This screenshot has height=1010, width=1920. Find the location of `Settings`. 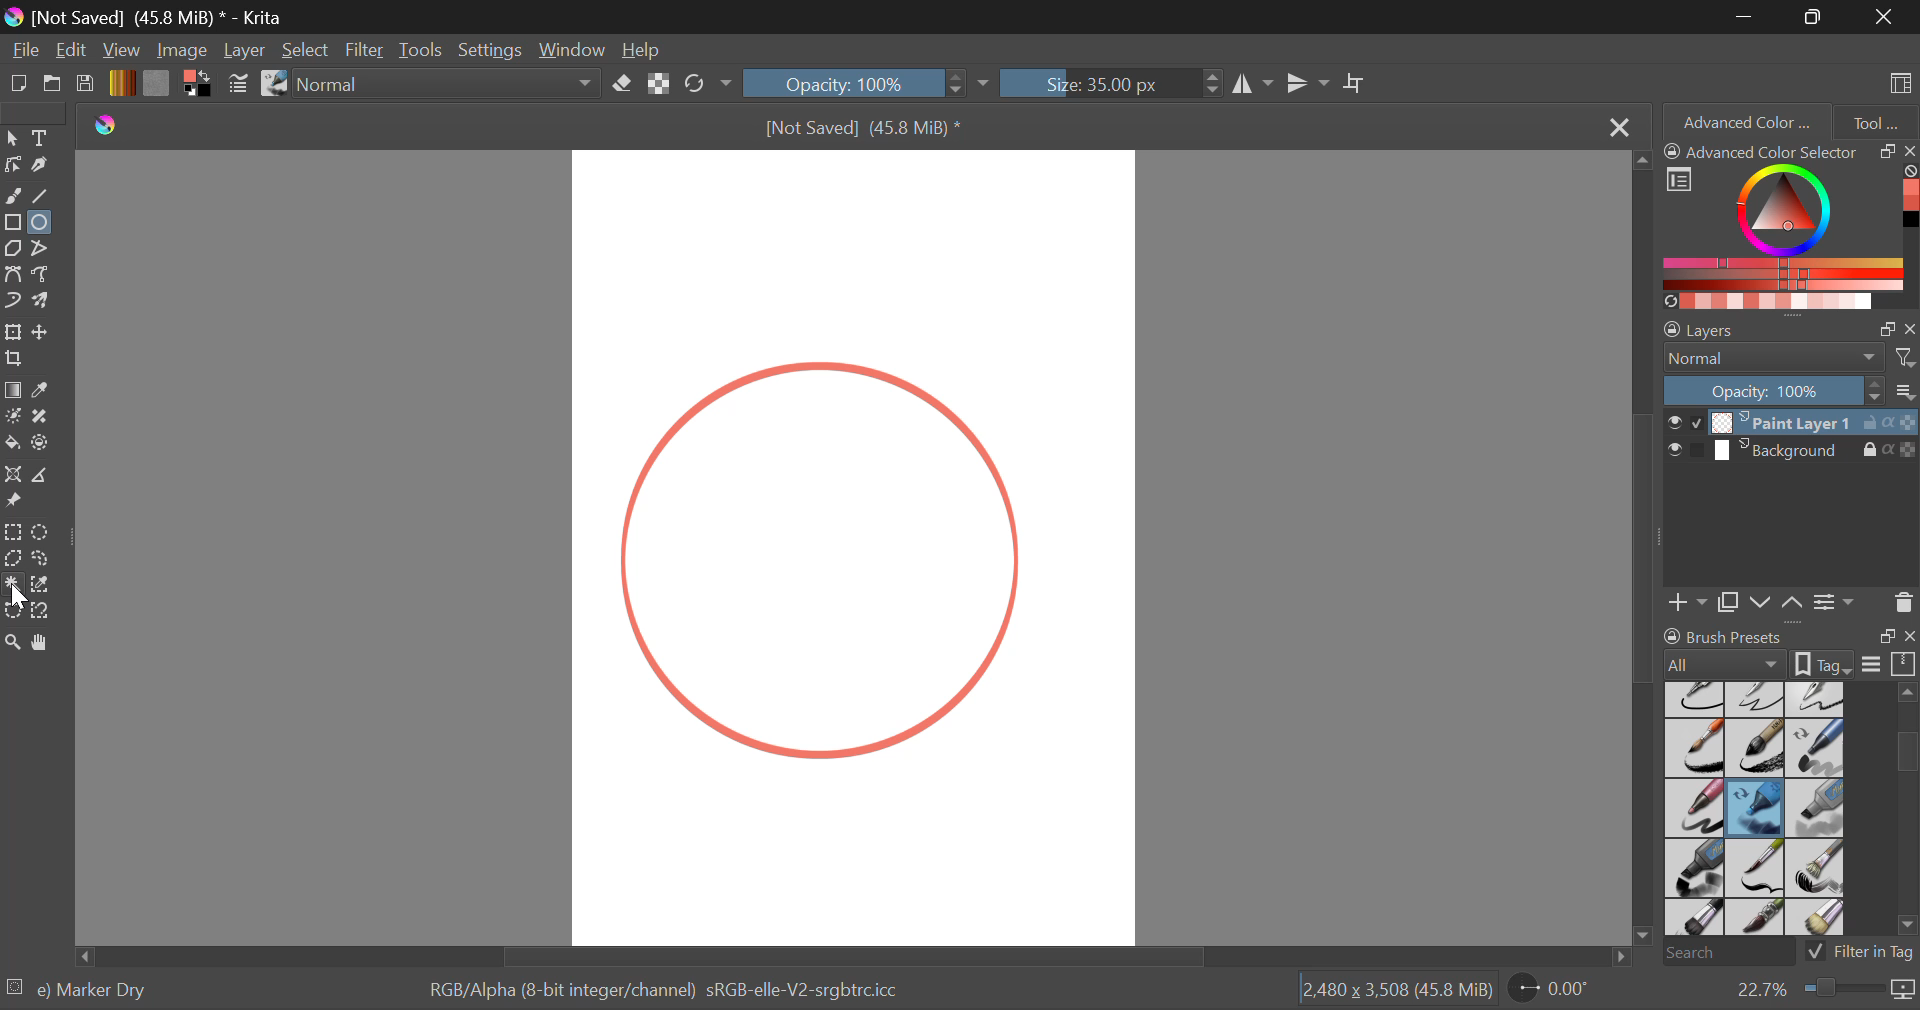

Settings is located at coordinates (1834, 601).